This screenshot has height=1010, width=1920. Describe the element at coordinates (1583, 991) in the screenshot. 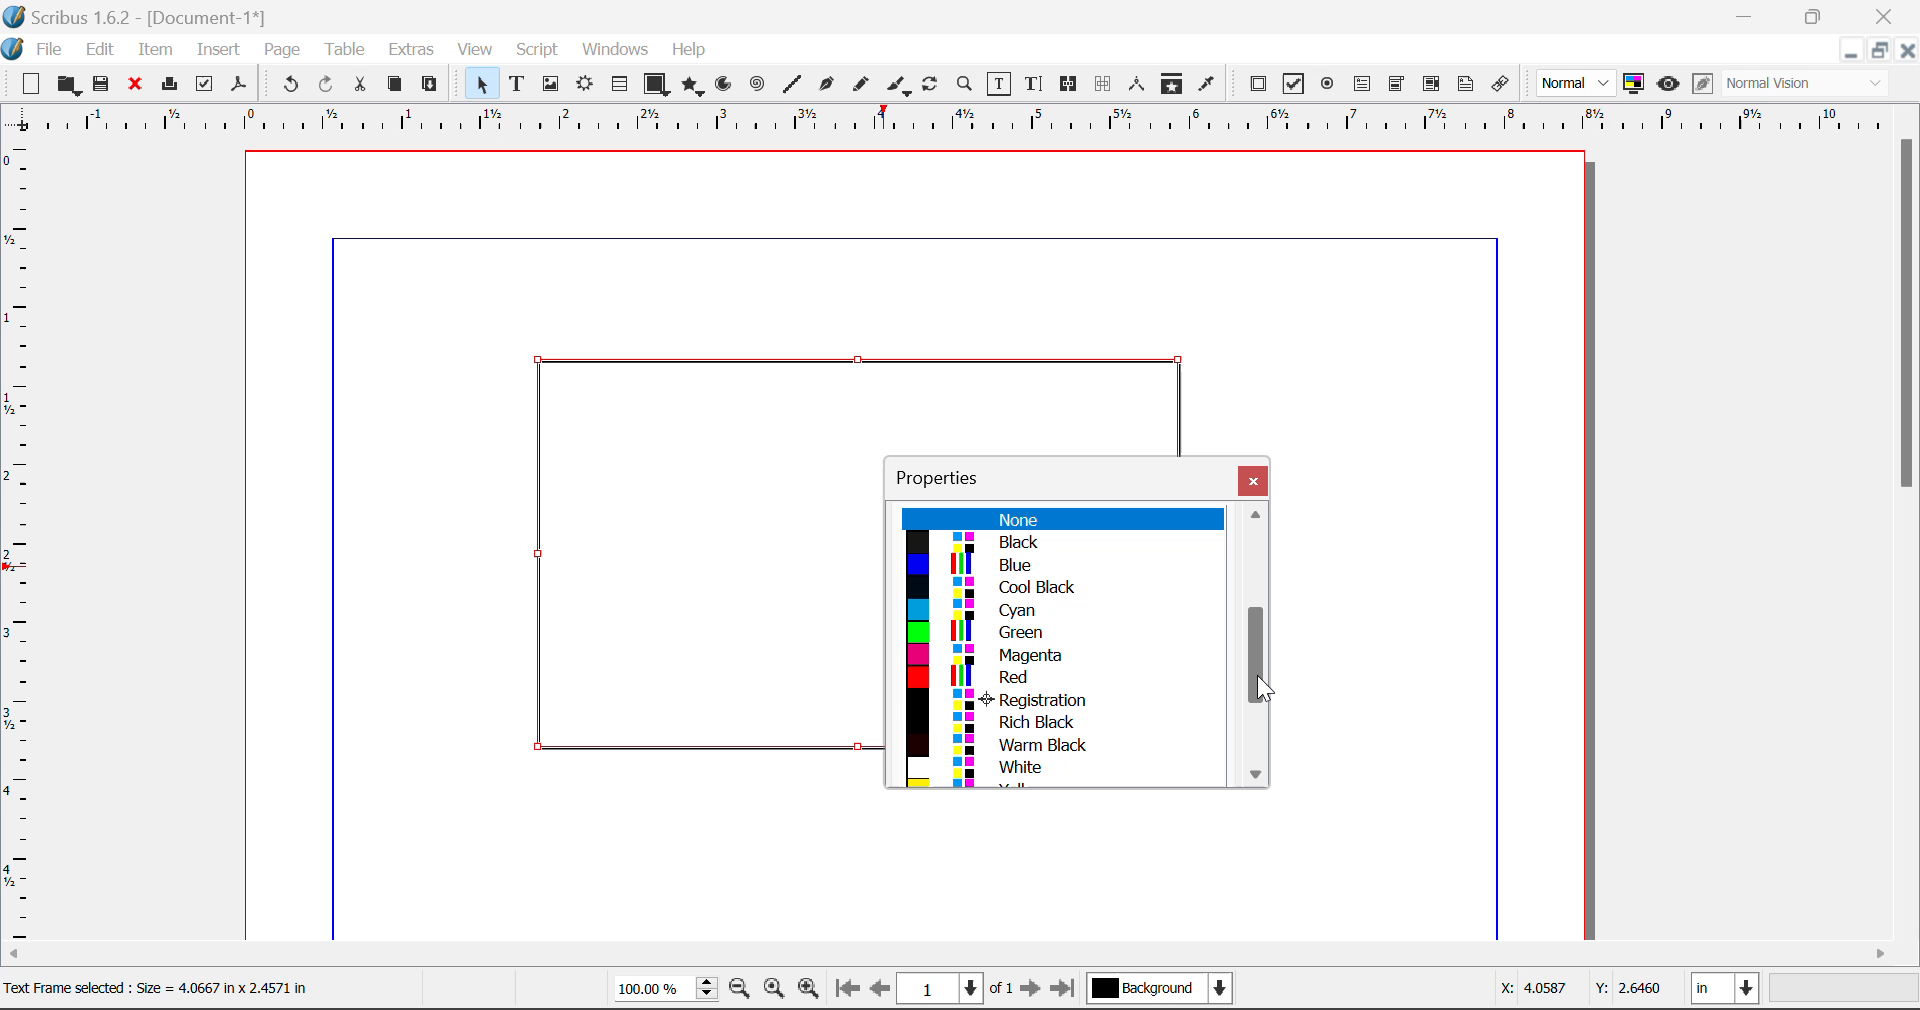

I see `Cursor Coordinates` at that location.